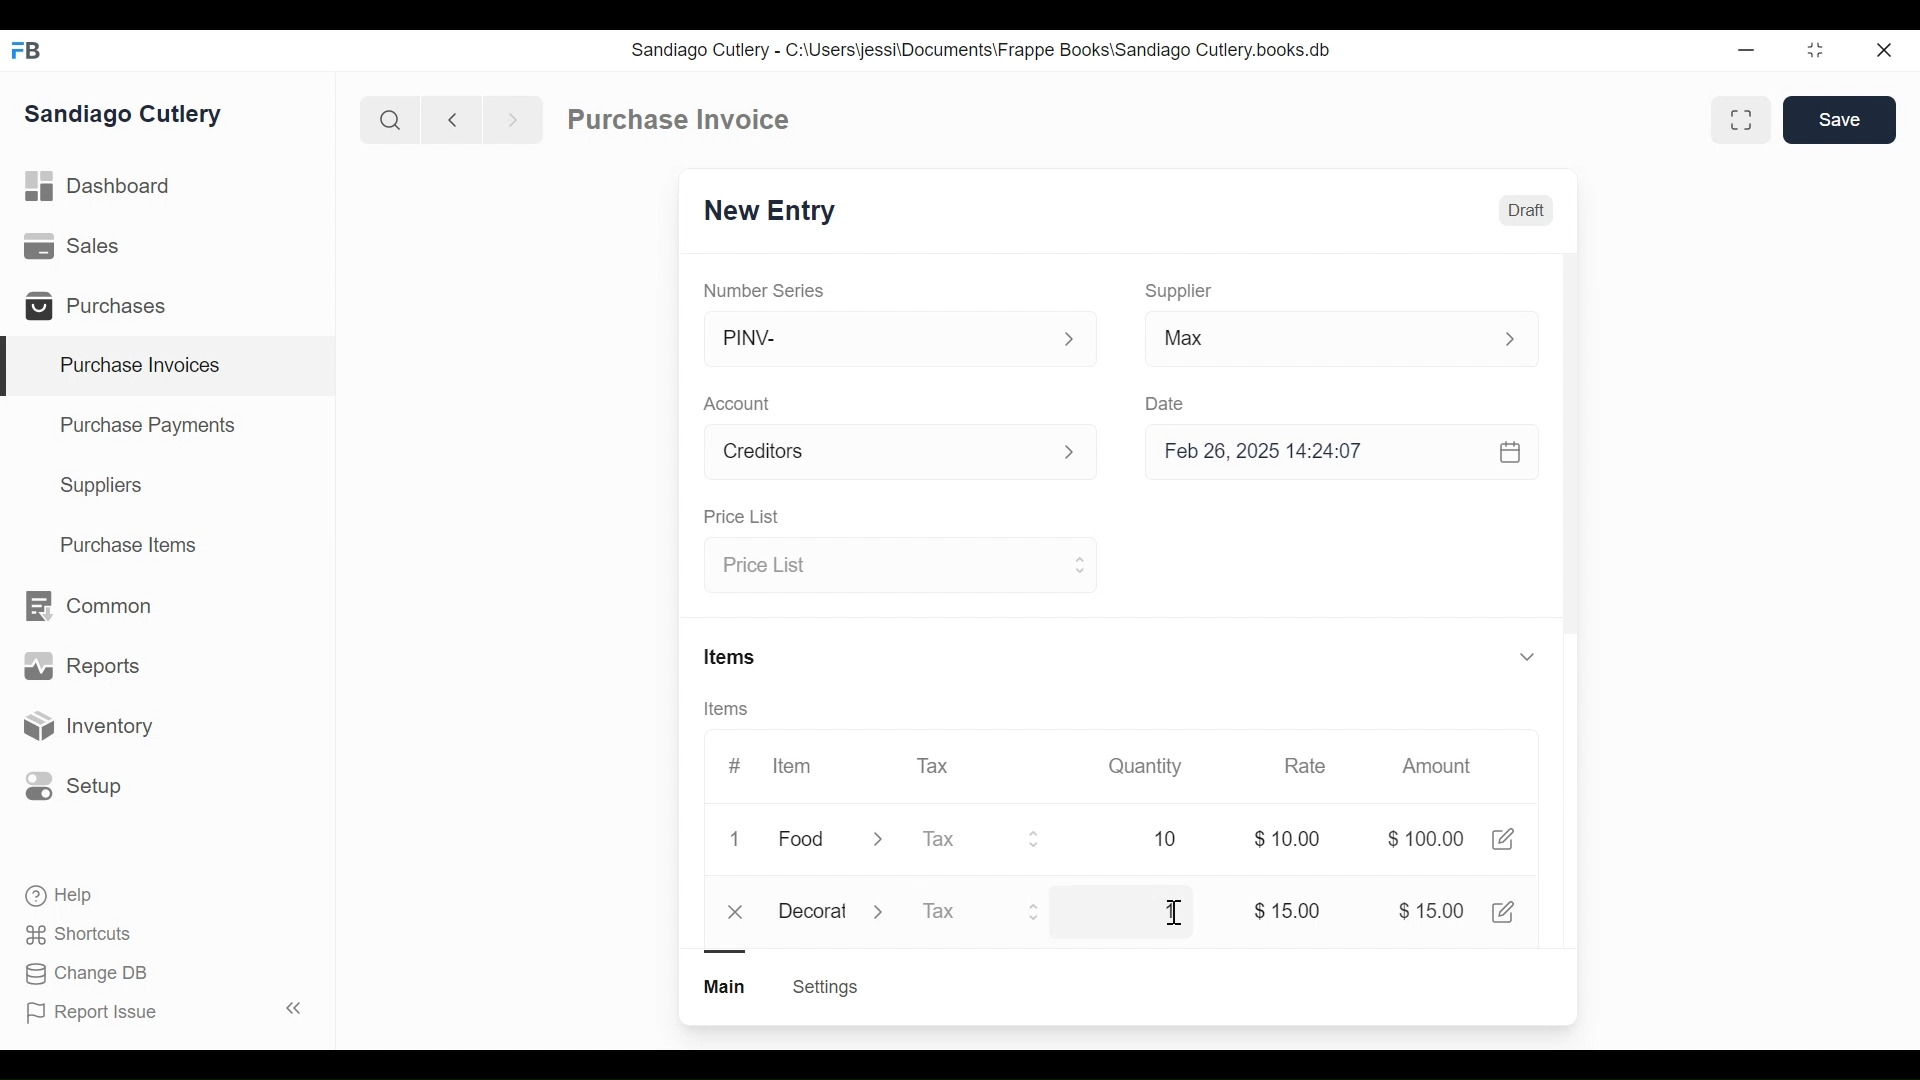 Image resolution: width=1920 pixels, height=1080 pixels. What do you see at coordinates (775, 212) in the screenshot?
I see `New Entry` at bounding box center [775, 212].